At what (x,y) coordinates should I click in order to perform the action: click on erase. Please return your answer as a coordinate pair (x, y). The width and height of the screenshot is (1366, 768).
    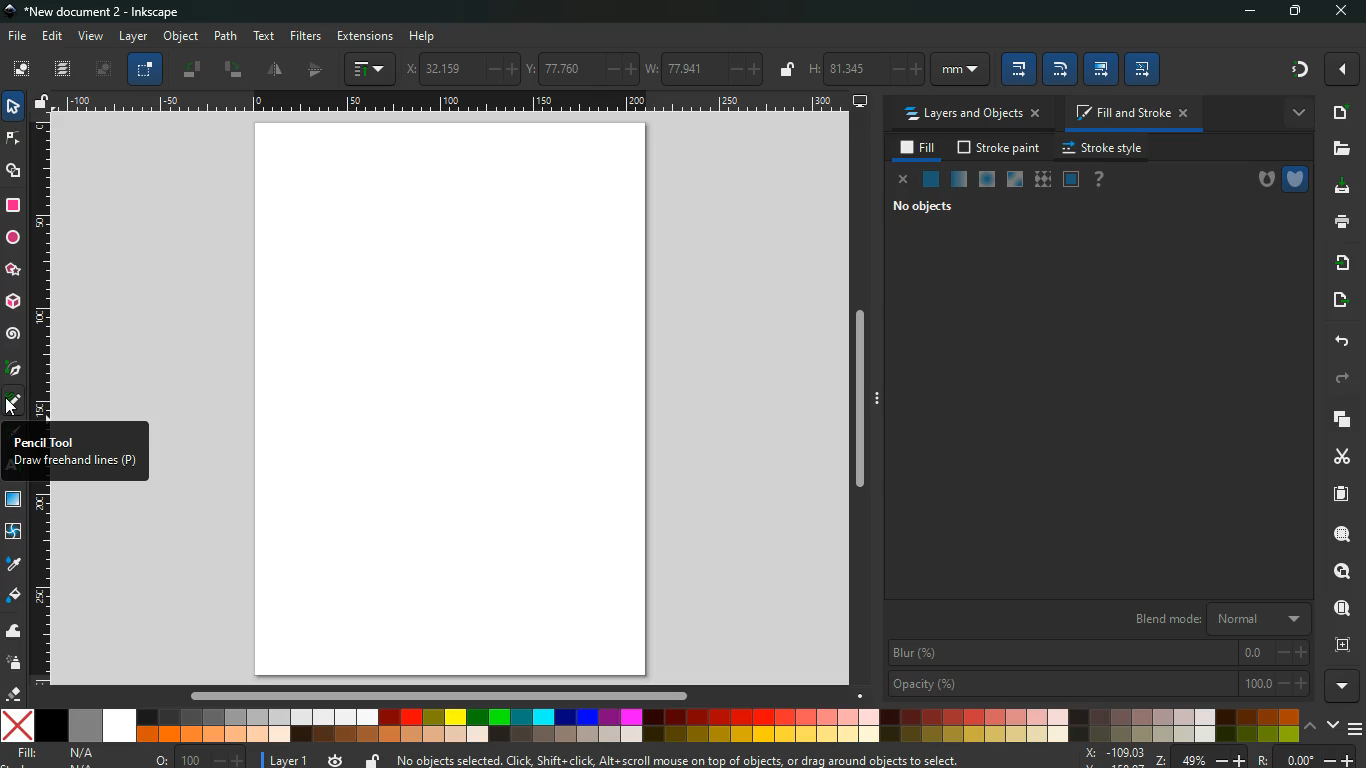
    Looking at the image, I should click on (14, 695).